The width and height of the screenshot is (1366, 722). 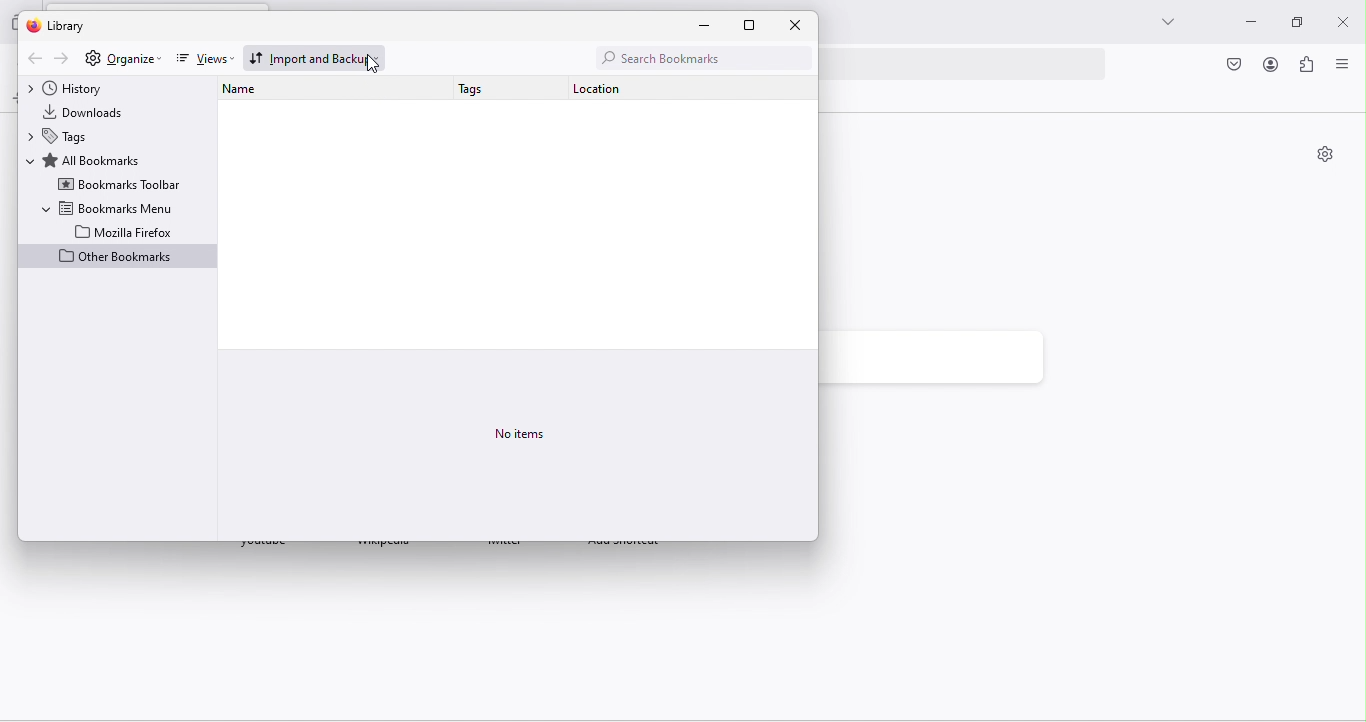 What do you see at coordinates (1236, 66) in the screenshot?
I see `visit chrome` at bounding box center [1236, 66].